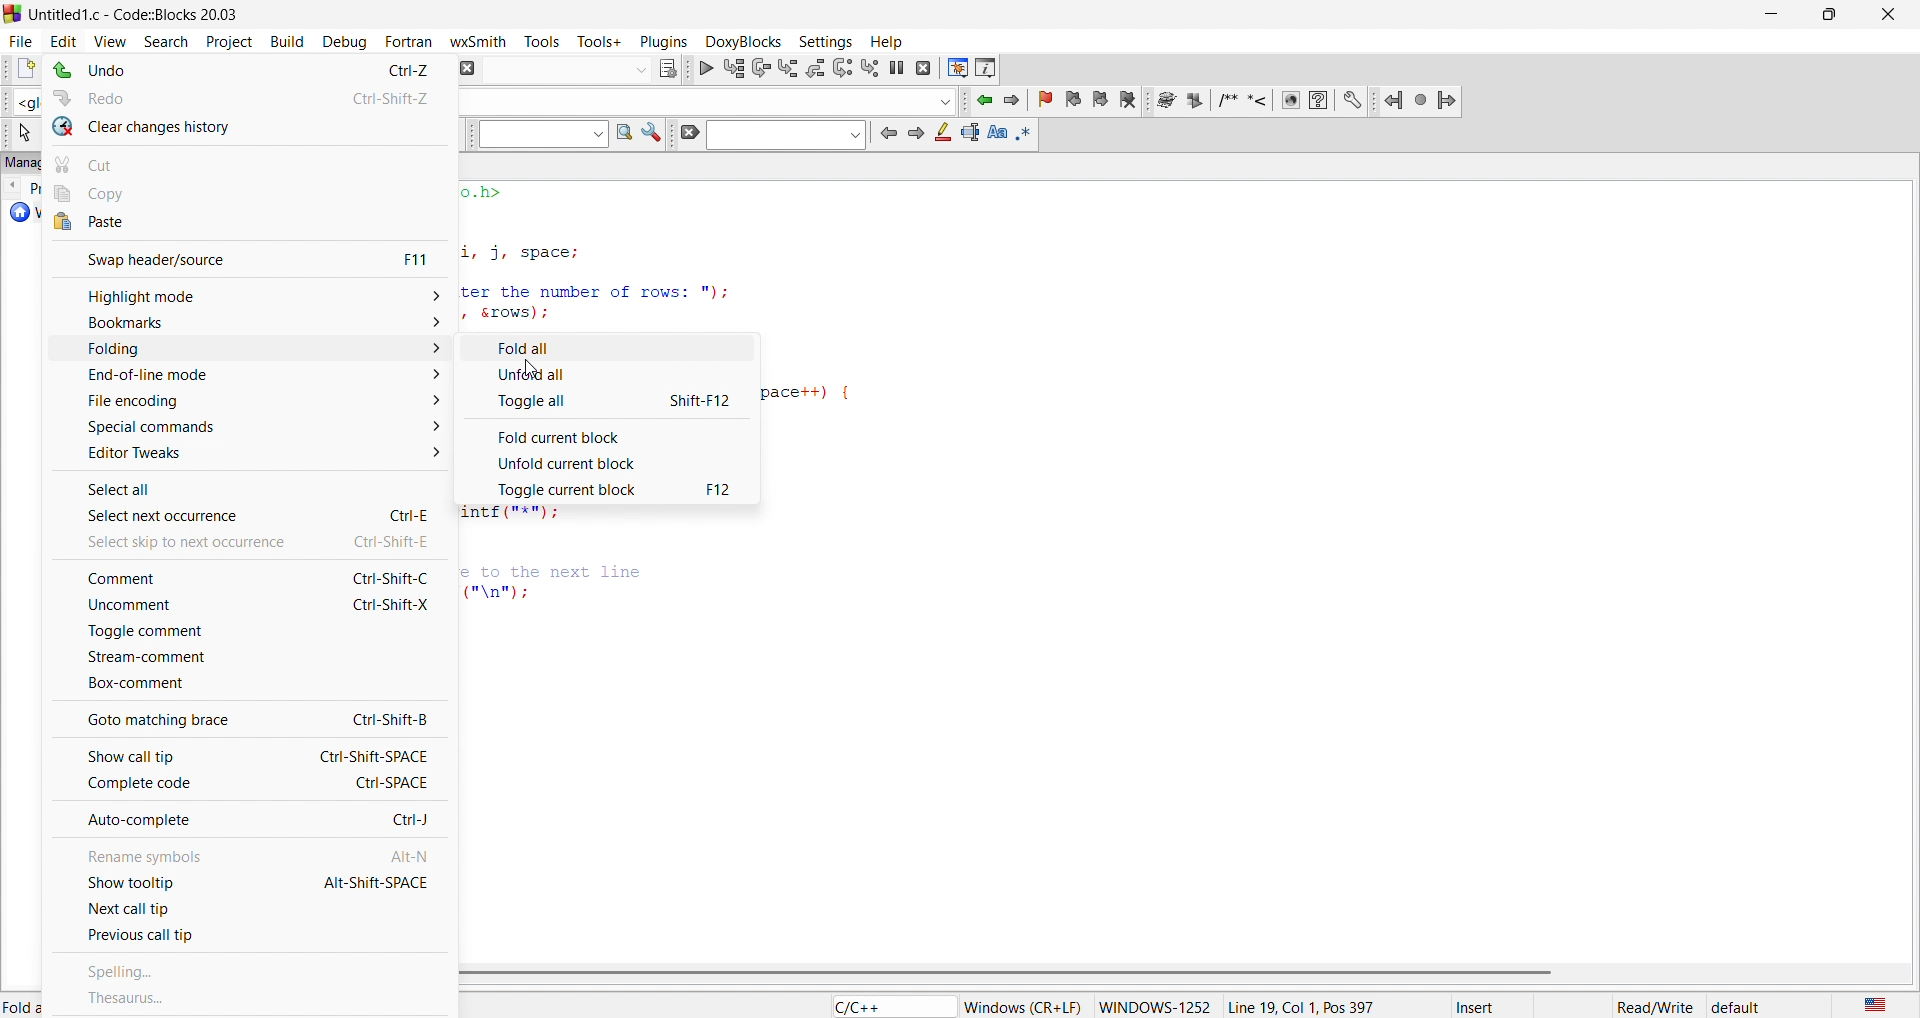 The image size is (1920, 1018). What do you see at coordinates (1395, 100) in the screenshot?
I see `jump back` at bounding box center [1395, 100].